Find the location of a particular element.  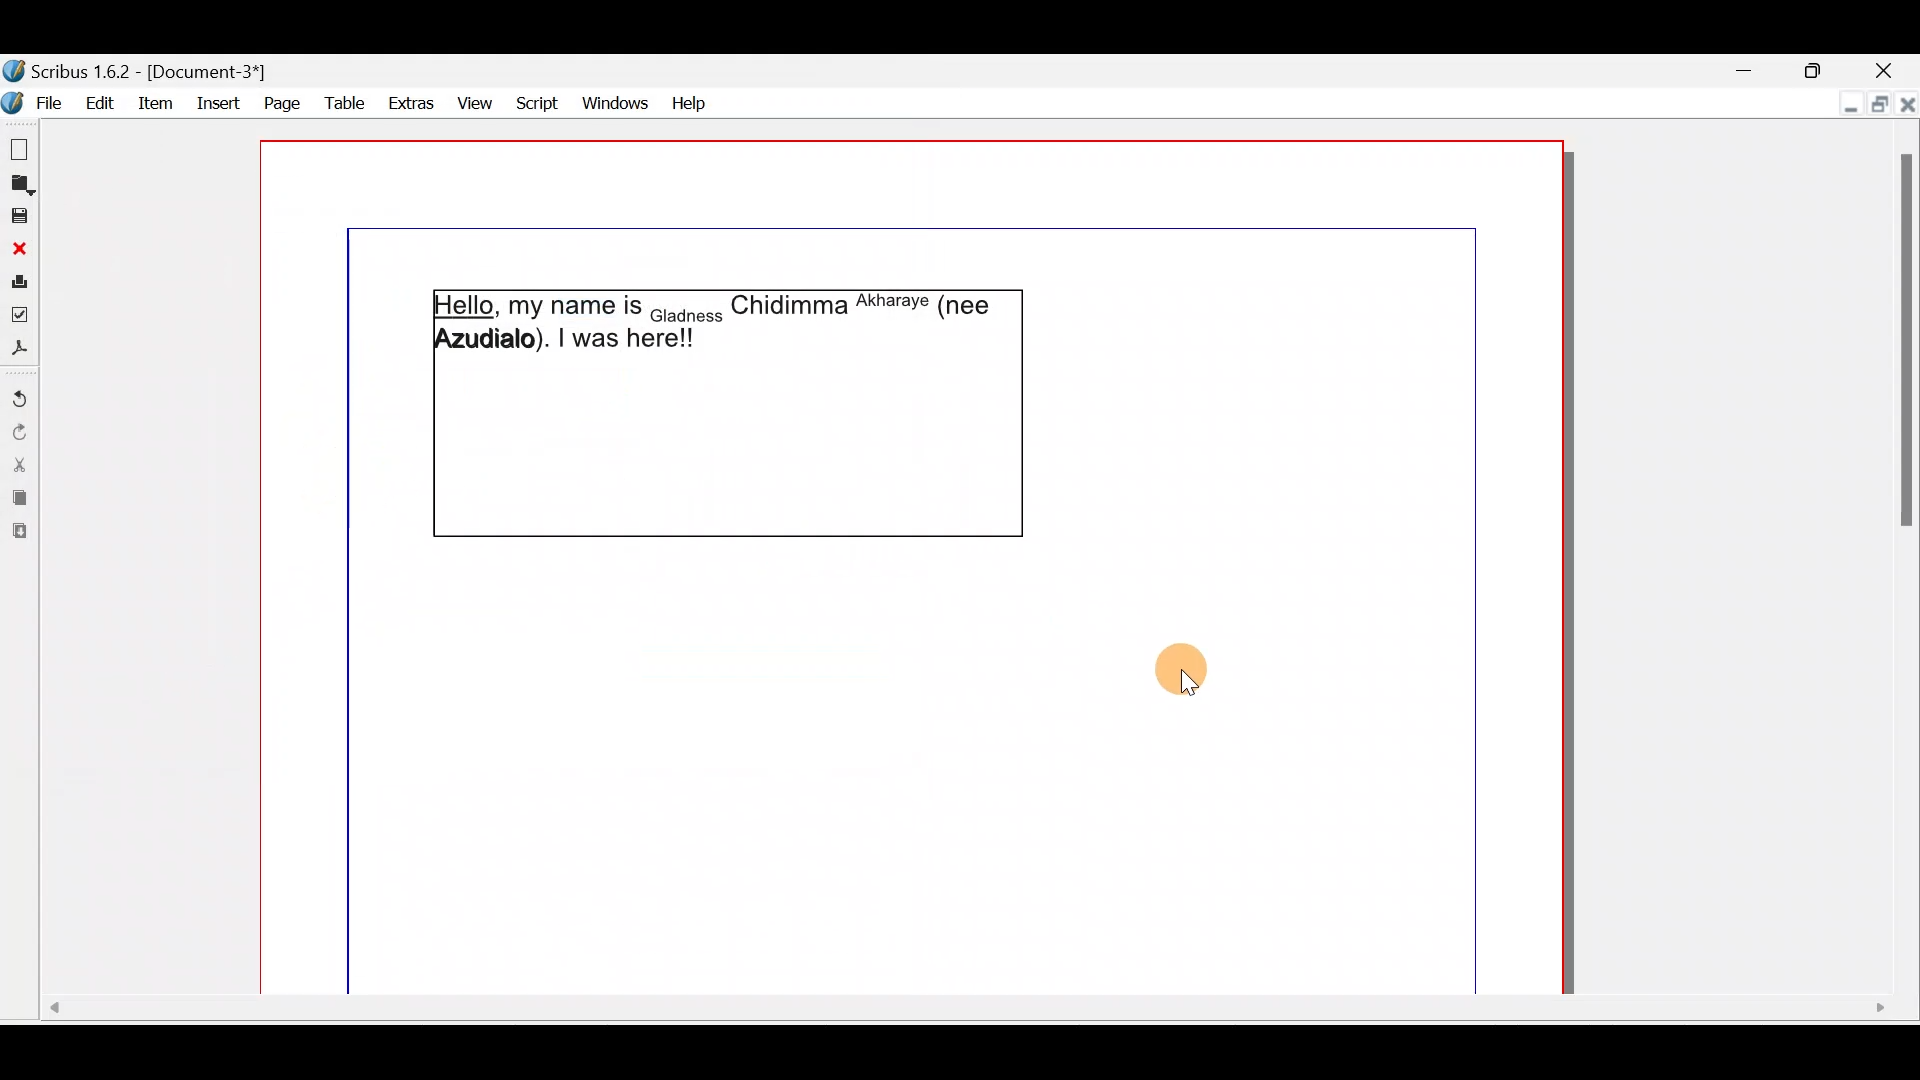

Table is located at coordinates (347, 104).